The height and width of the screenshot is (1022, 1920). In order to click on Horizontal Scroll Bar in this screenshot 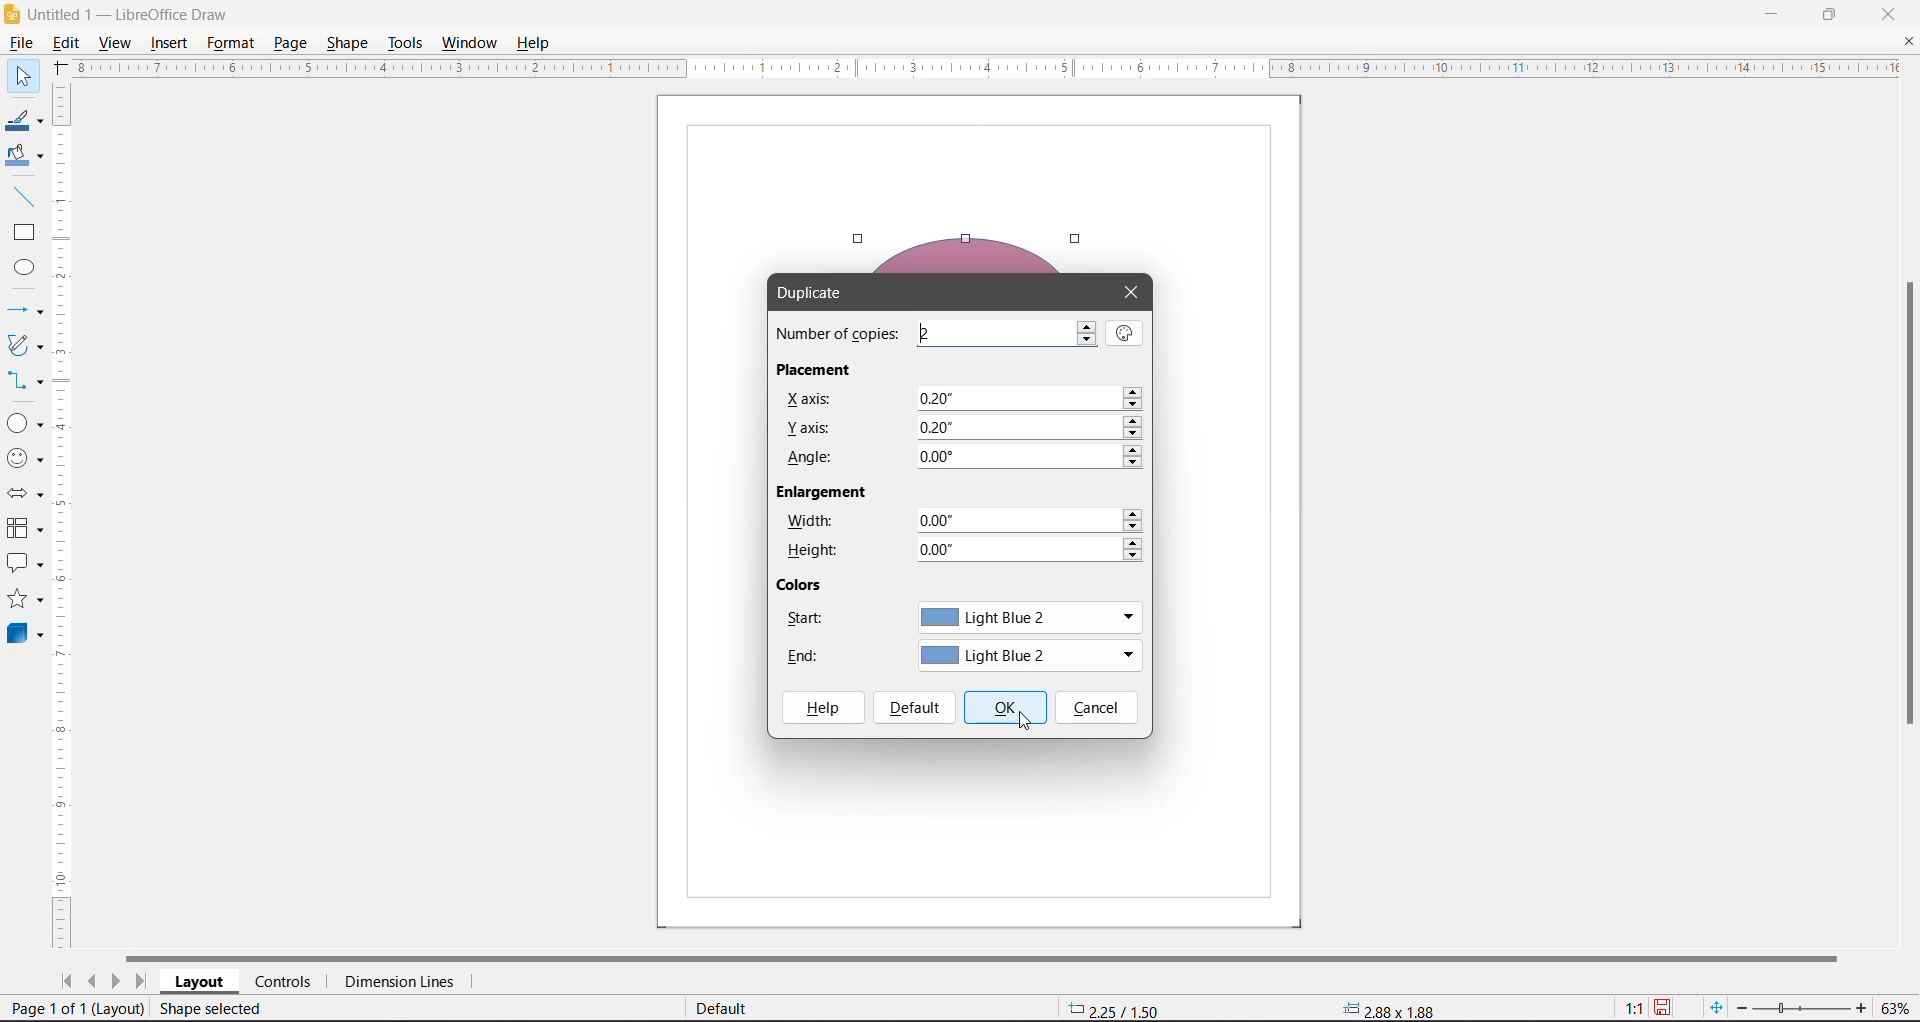, I will do `click(986, 957)`.